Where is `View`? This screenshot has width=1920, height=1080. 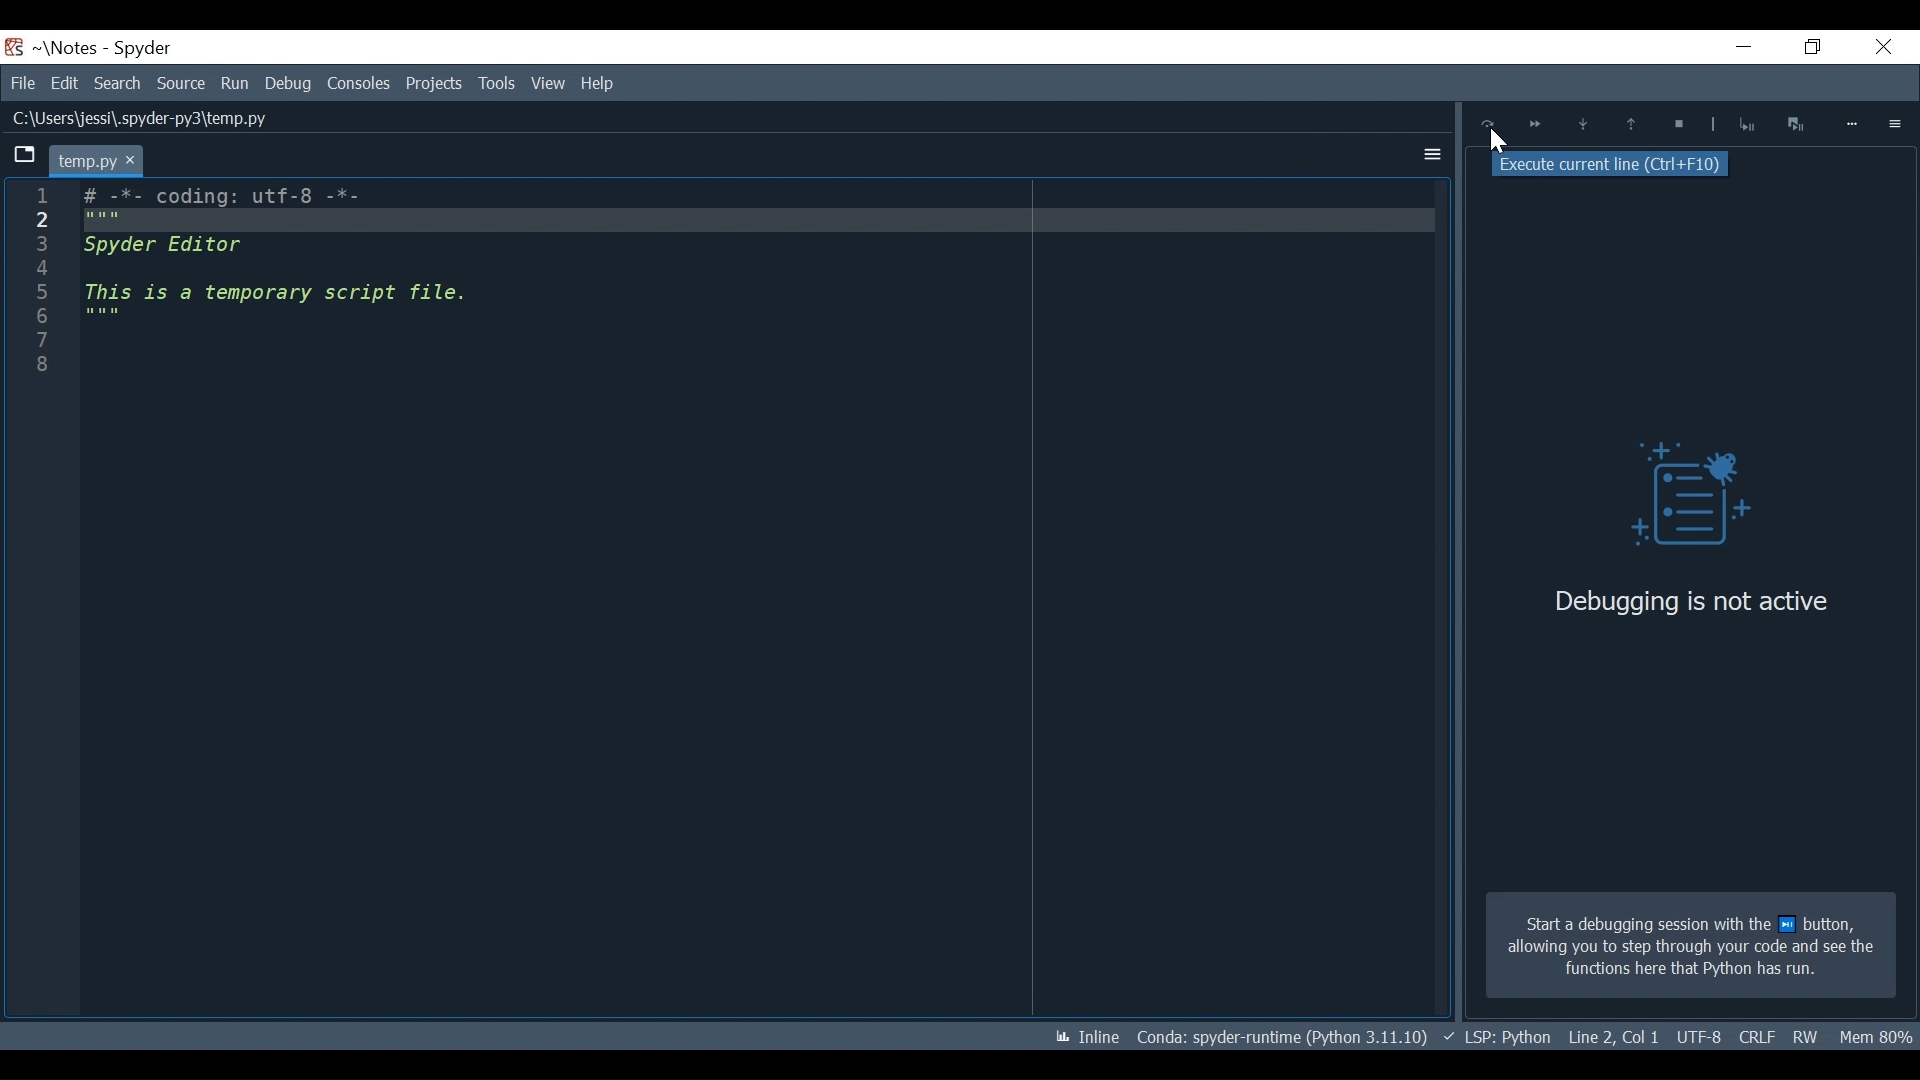 View is located at coordinates (496, 83).